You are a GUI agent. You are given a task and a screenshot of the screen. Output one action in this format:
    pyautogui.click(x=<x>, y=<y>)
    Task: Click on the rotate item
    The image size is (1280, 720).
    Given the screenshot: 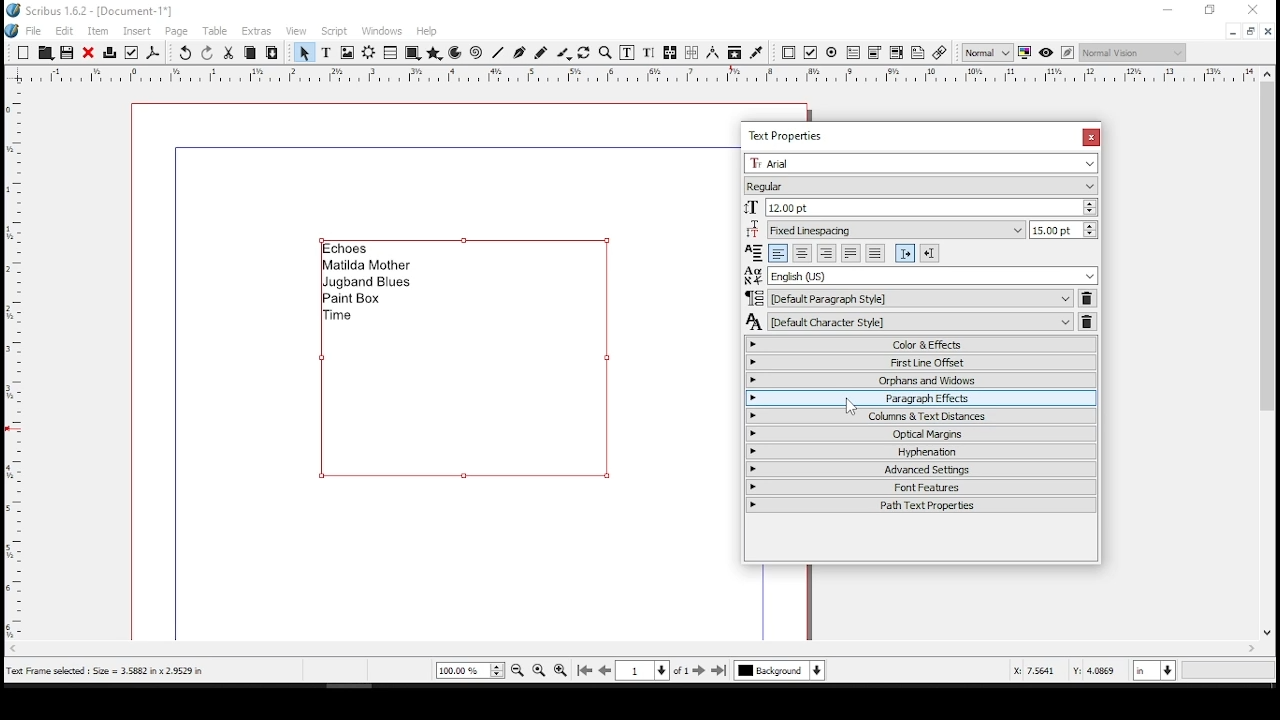 What is the action you would take?
    pyautogui.click(x=585, y=52)
    